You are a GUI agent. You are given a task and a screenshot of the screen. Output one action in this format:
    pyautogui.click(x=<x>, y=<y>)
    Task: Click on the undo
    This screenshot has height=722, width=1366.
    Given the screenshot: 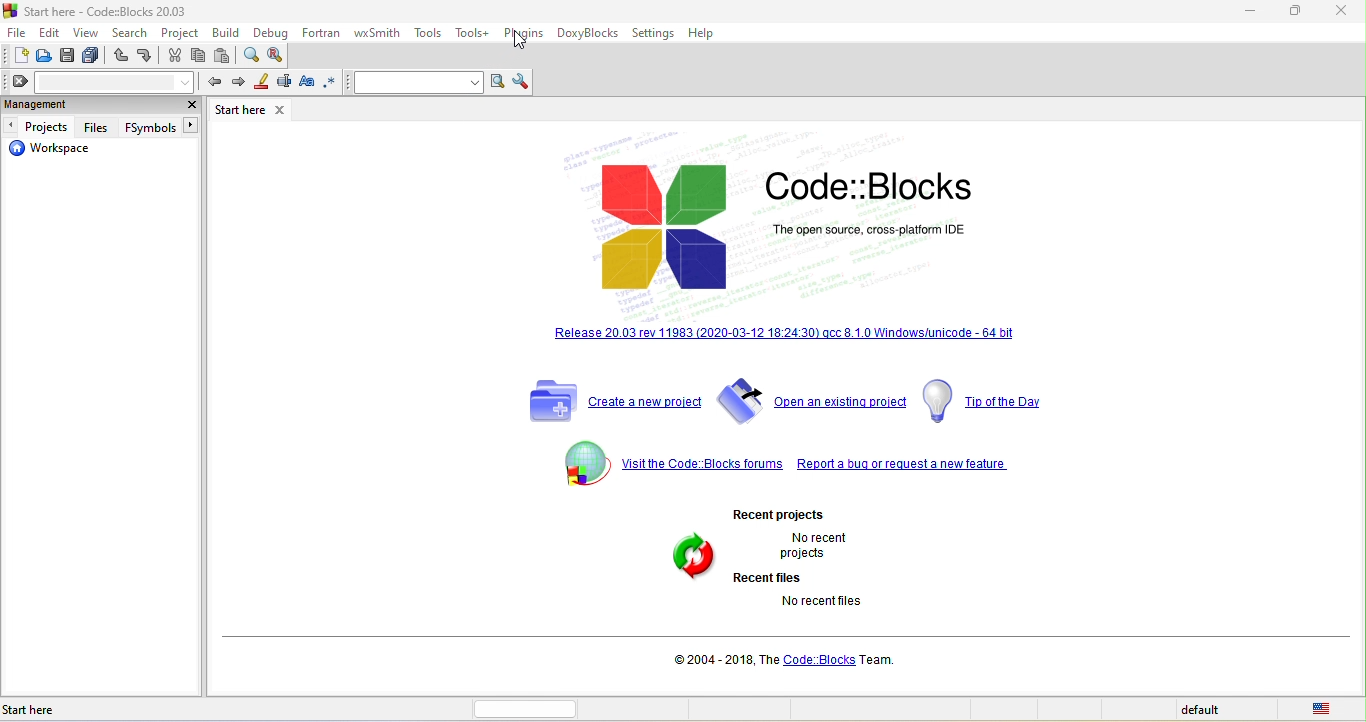 What is the action you would take?
    pyautogui.click(x=122, y=56)
    